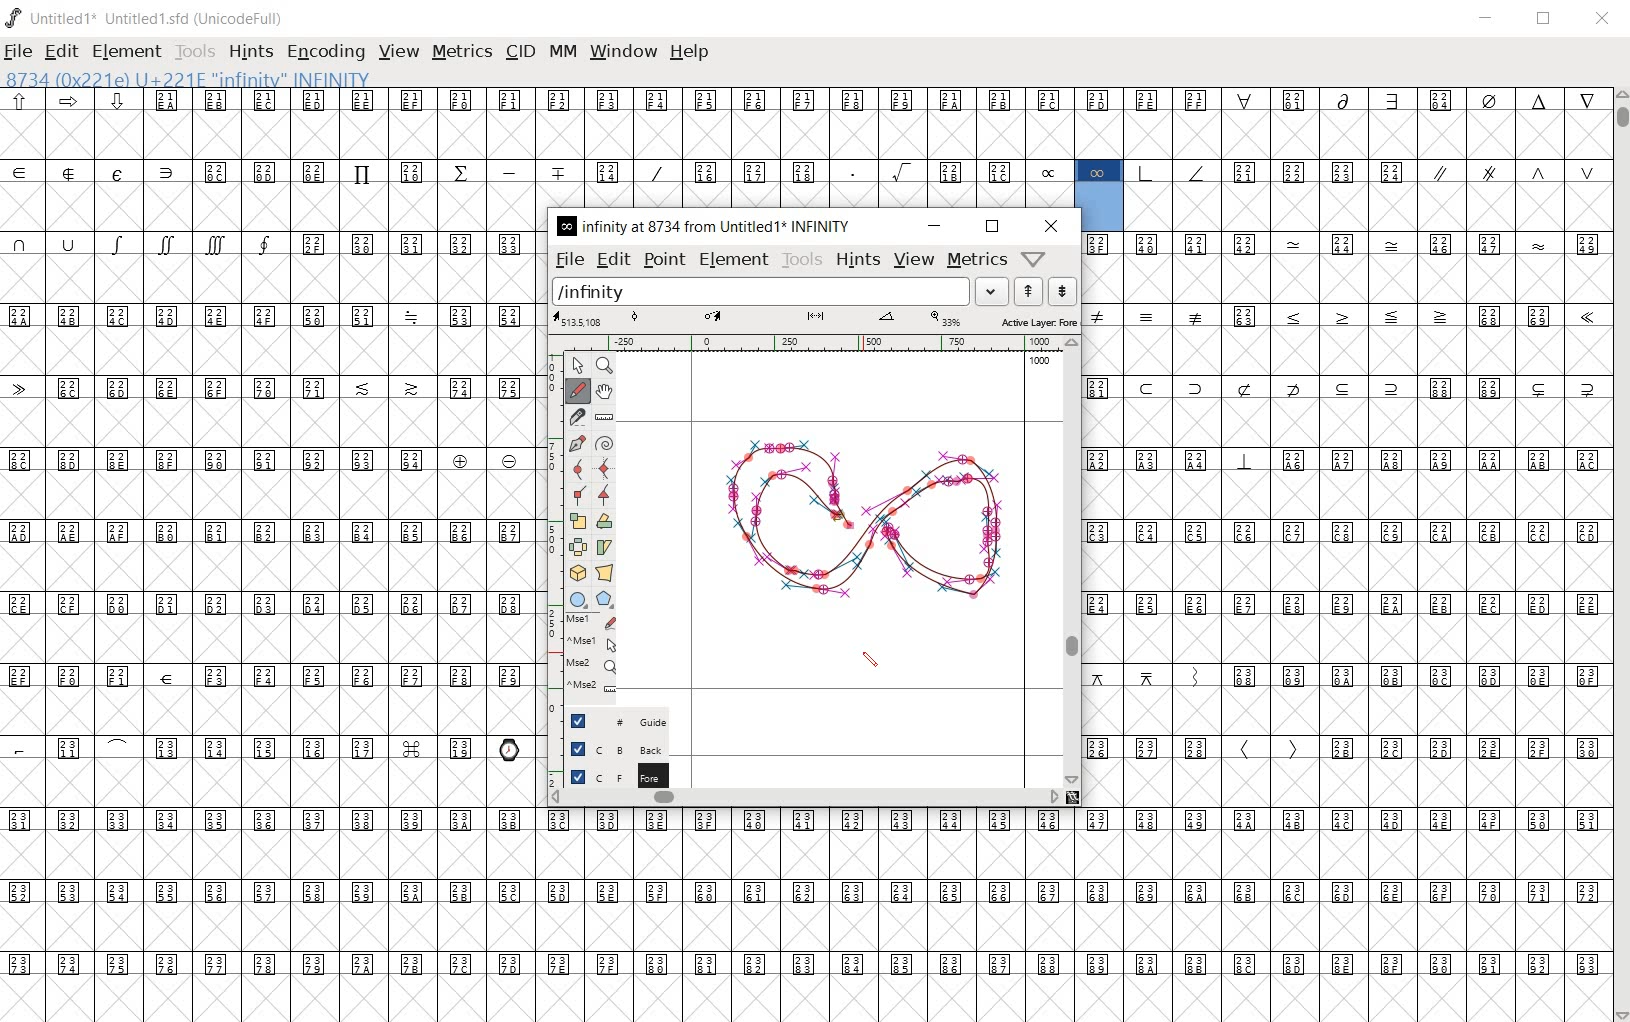 The image size is (1630, 1022). I want to click on Unicode code points, so click(810, 961).